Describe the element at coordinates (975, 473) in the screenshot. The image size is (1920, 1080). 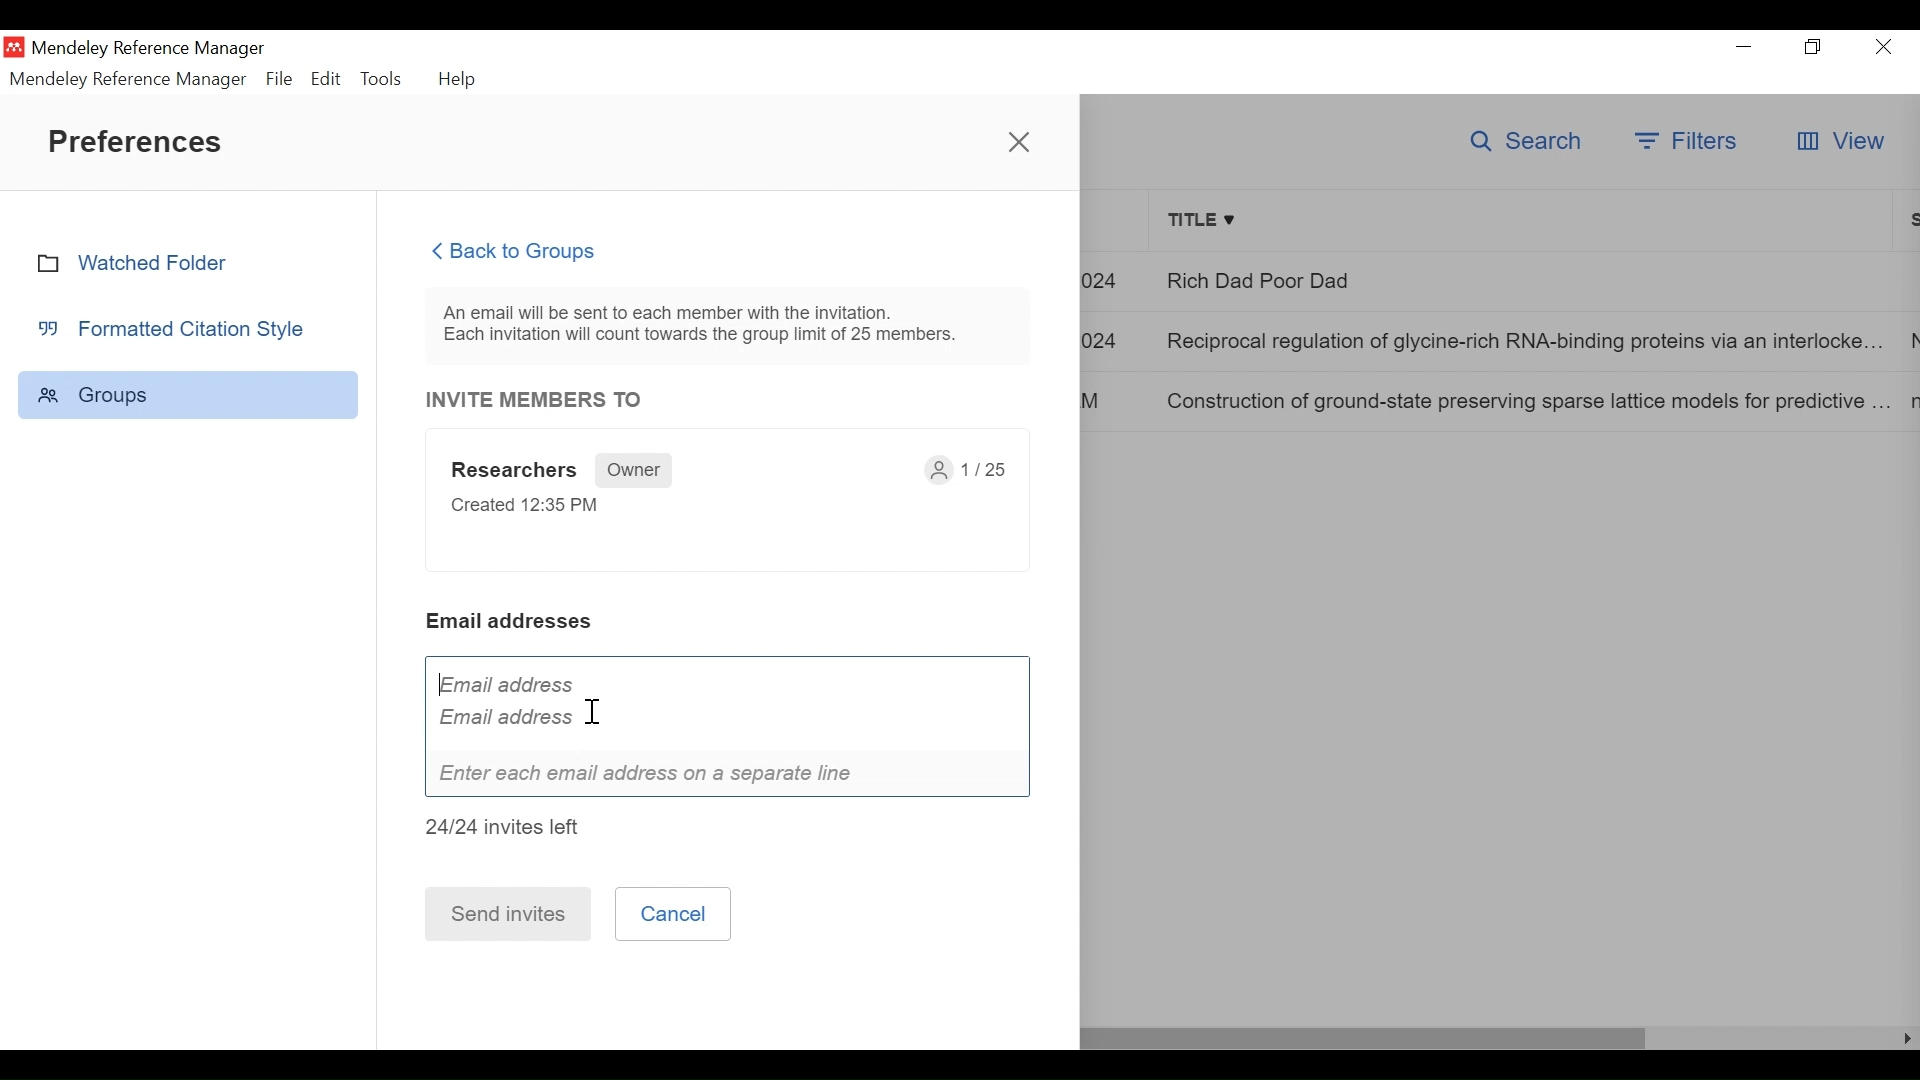
I see `1/25` at that location.